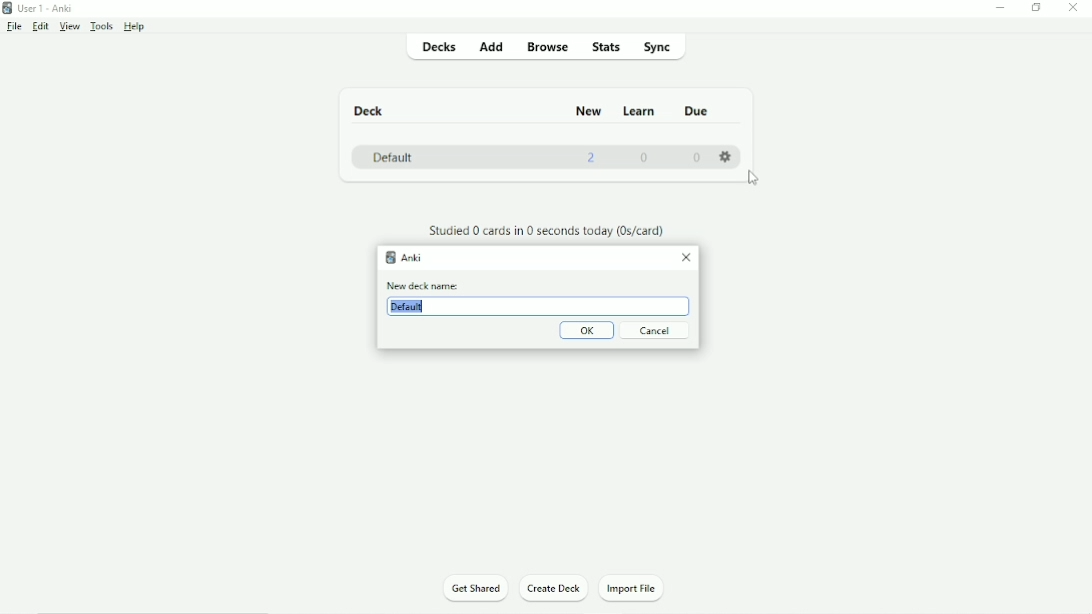 This screenshot has height=614, width=1092. I want to click on Settings, so click(726, 154).